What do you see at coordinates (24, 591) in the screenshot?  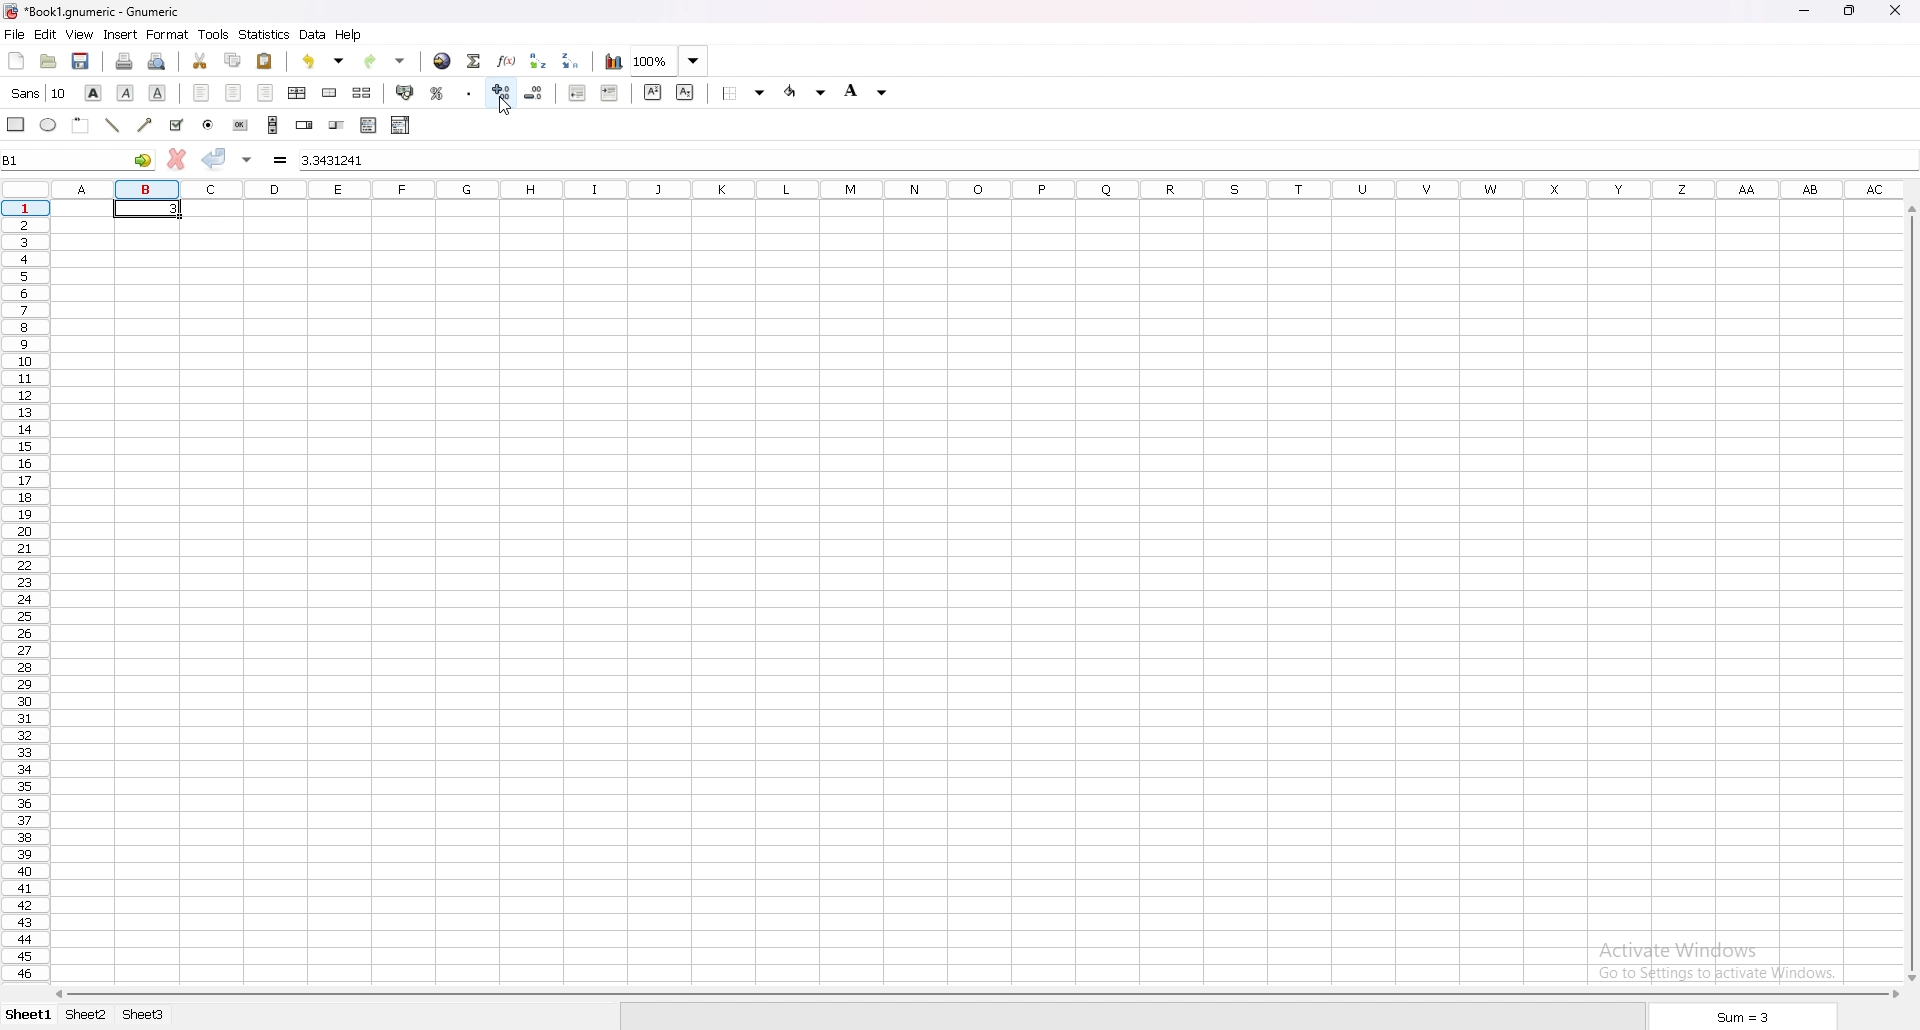 I see `rows` at bounding box center [24, 591].